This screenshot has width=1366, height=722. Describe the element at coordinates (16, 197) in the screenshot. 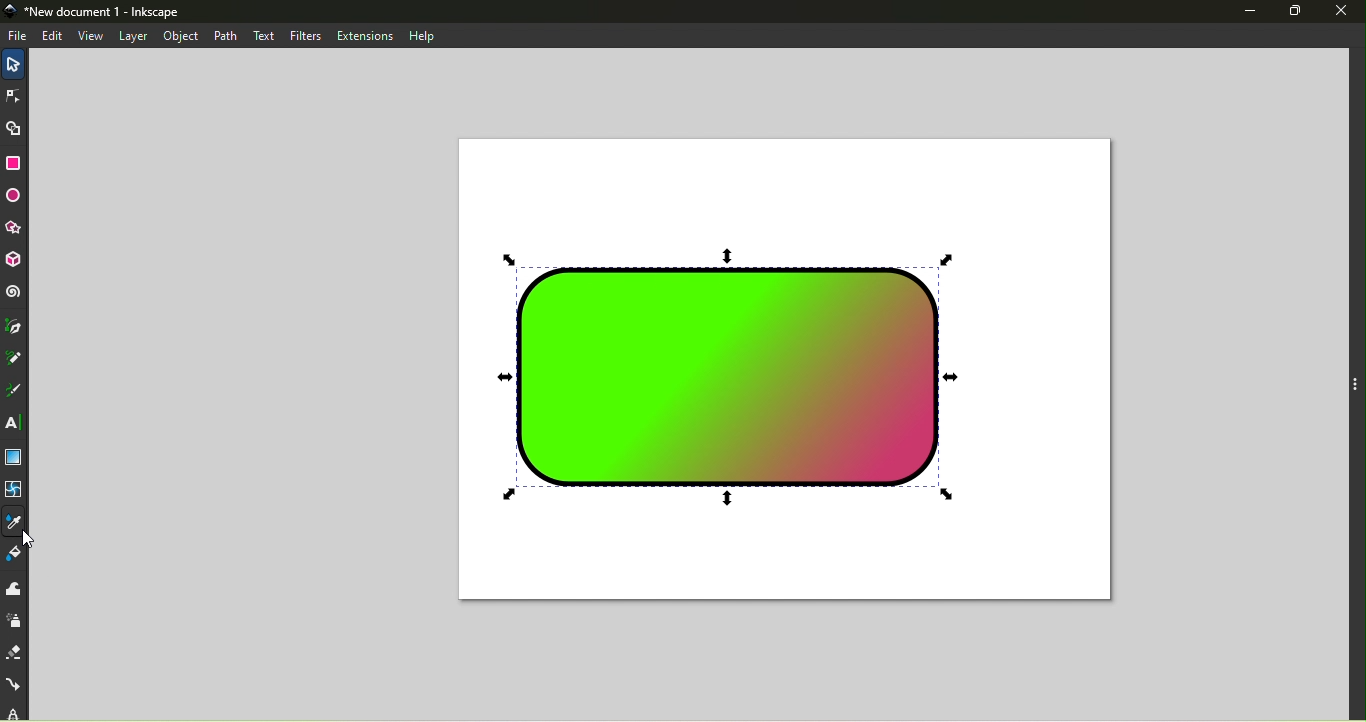

I see `Ellipse/arc tool` at that location.